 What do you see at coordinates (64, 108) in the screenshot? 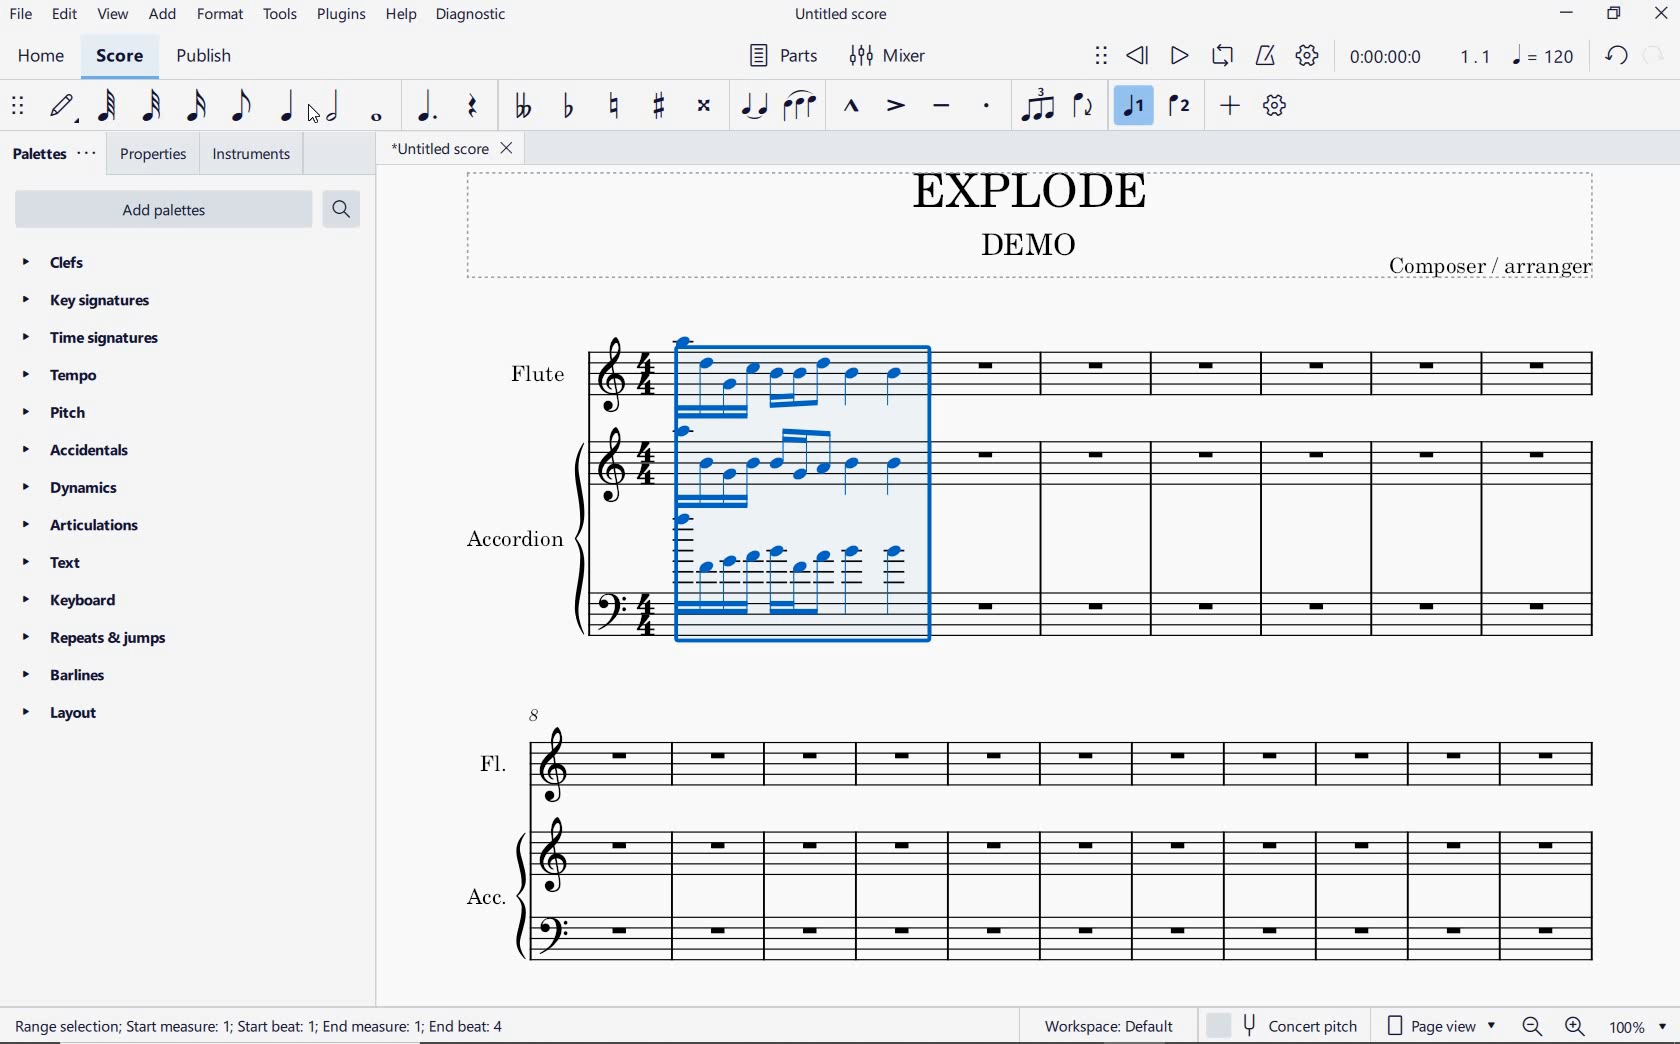
I see `default (step time)` at bounding box center [64, 108].